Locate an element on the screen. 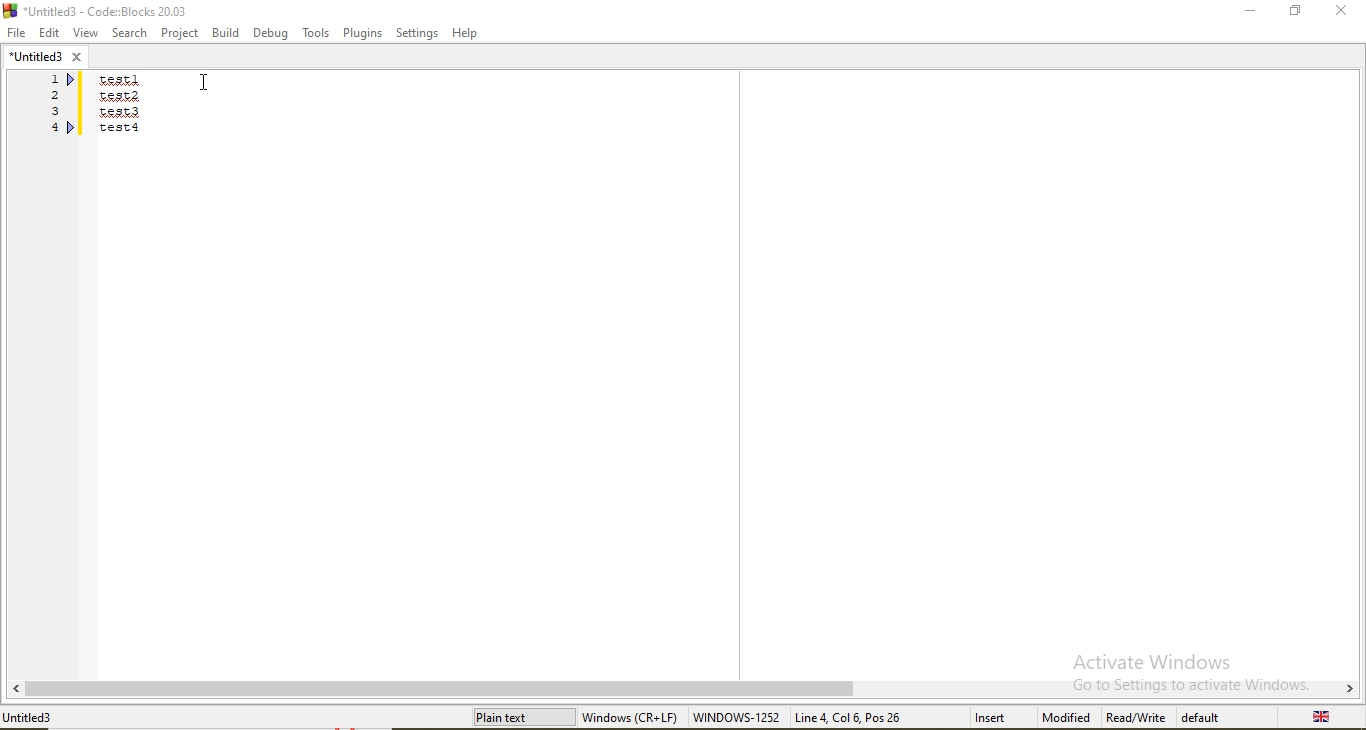  file name is located at coordinates (38, 717).